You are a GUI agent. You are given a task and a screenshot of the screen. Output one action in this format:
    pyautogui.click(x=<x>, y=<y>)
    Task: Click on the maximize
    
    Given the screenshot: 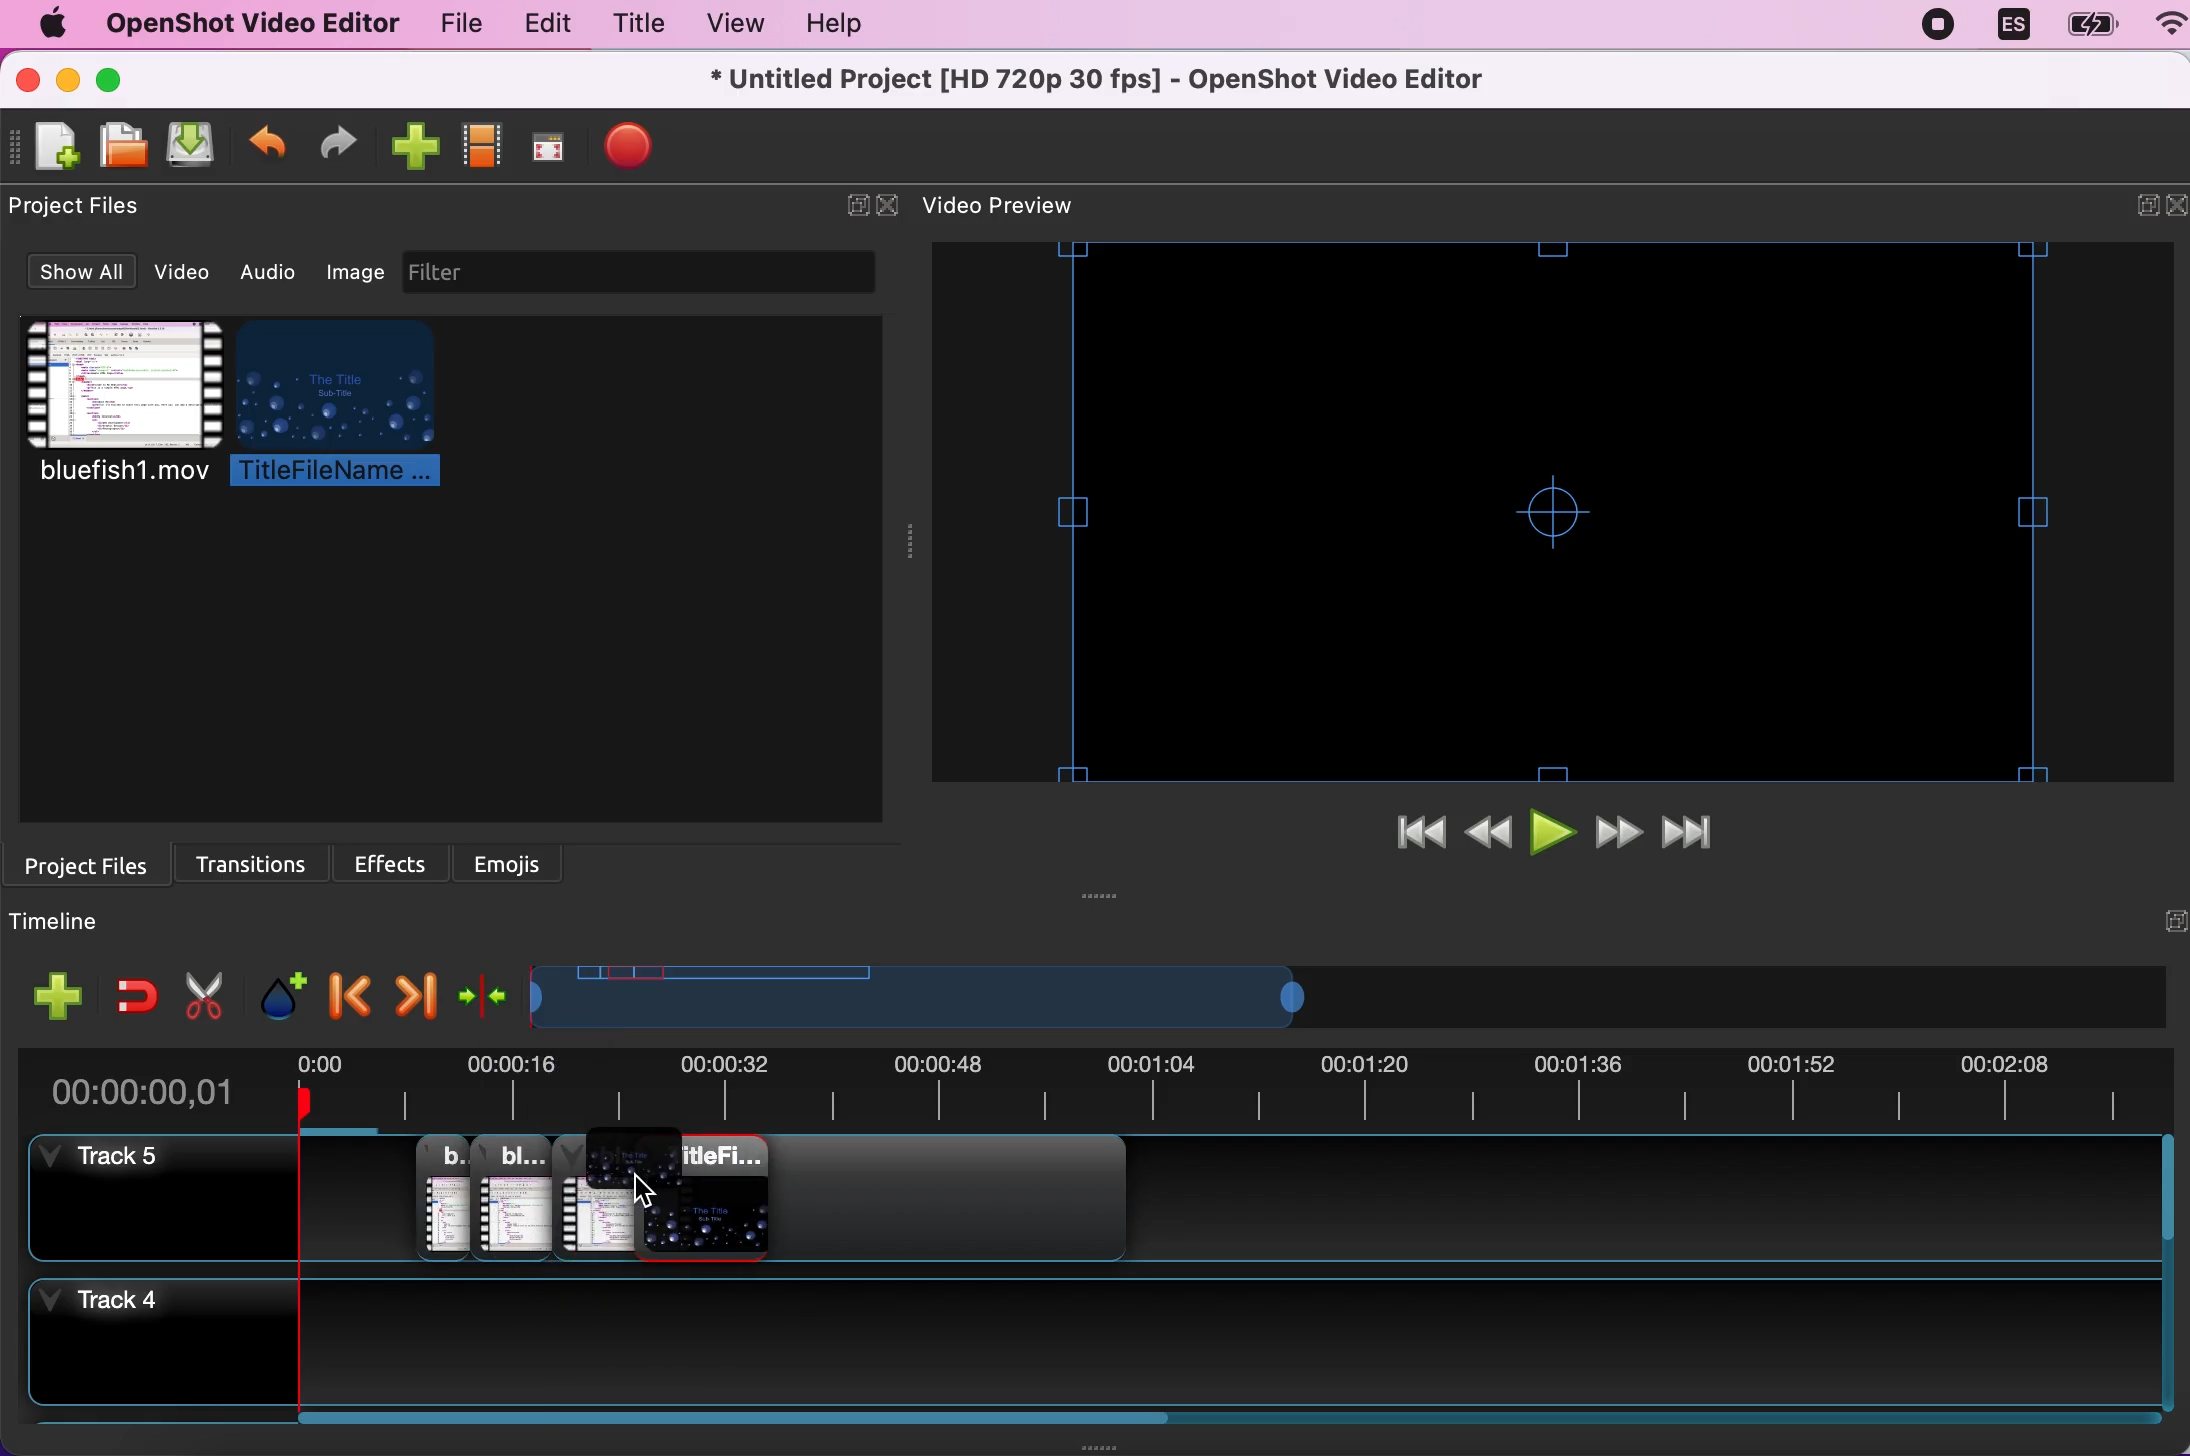 What is the action you would take?
    pyautogui.click(x=120, y=79)
    